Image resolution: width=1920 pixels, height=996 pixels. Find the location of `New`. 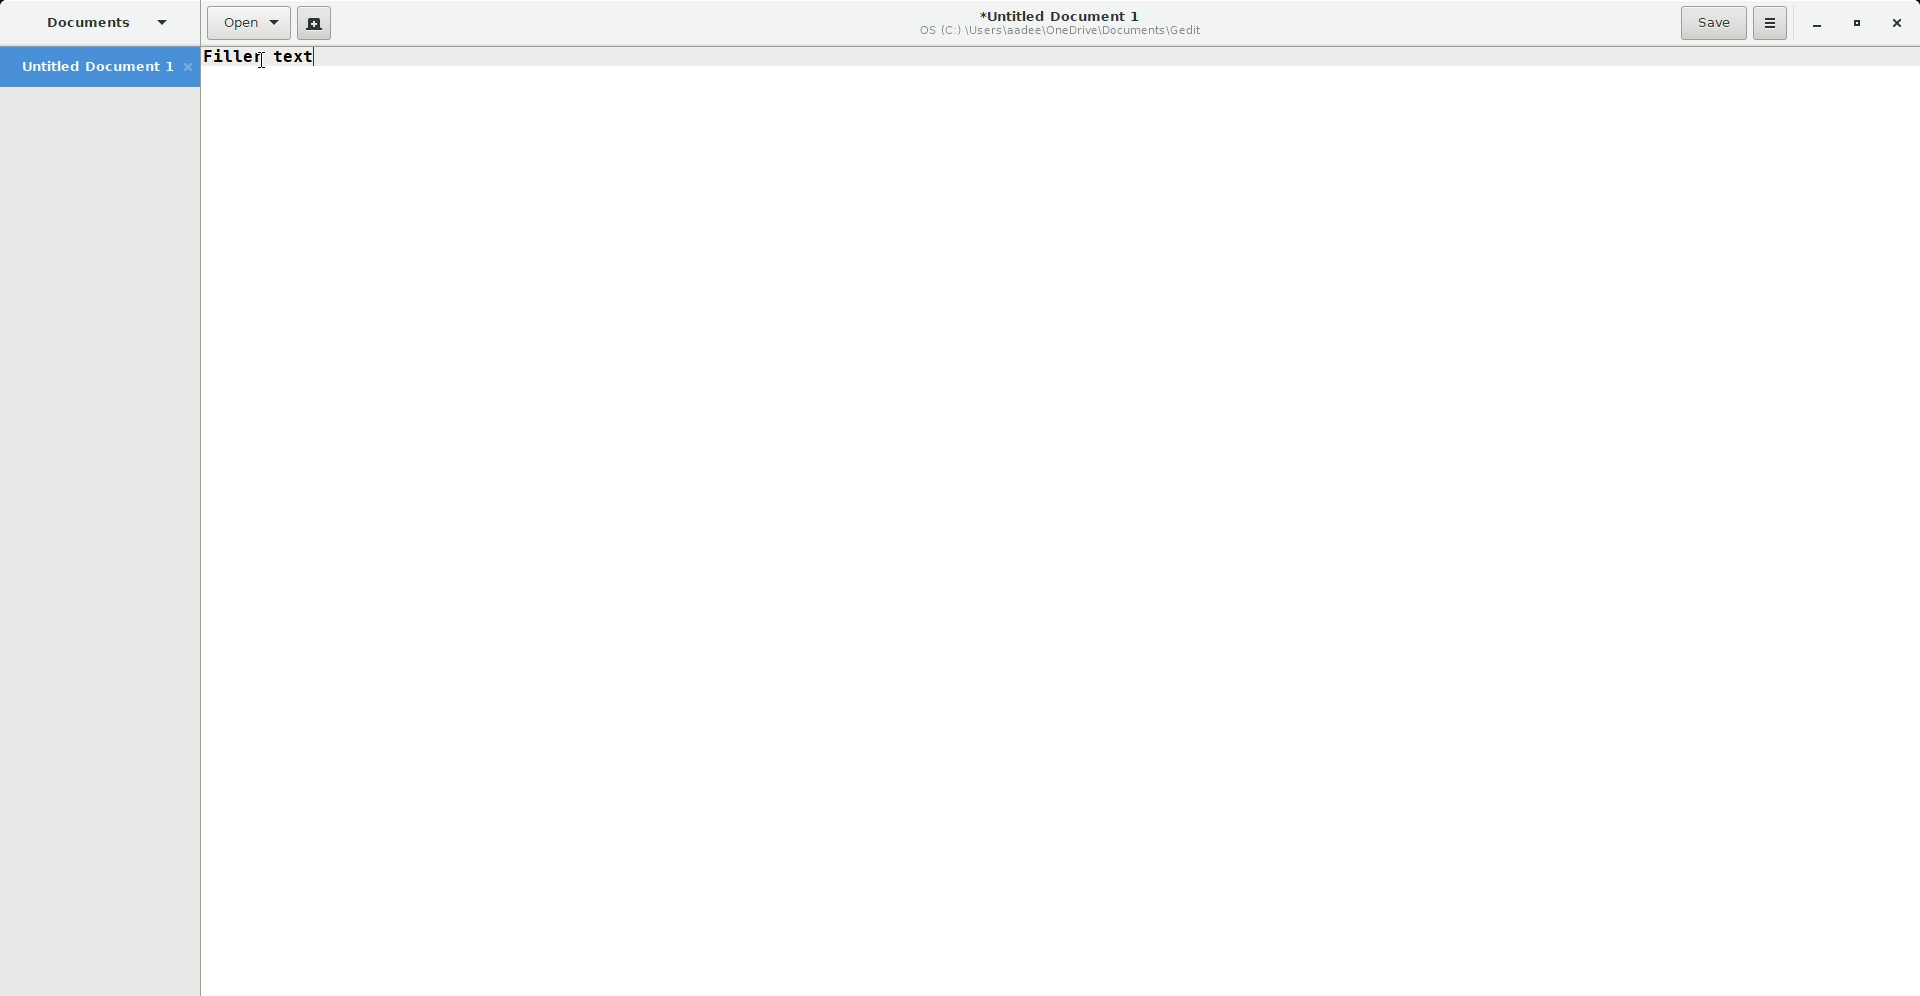

New is located at coordinates (315, 24).